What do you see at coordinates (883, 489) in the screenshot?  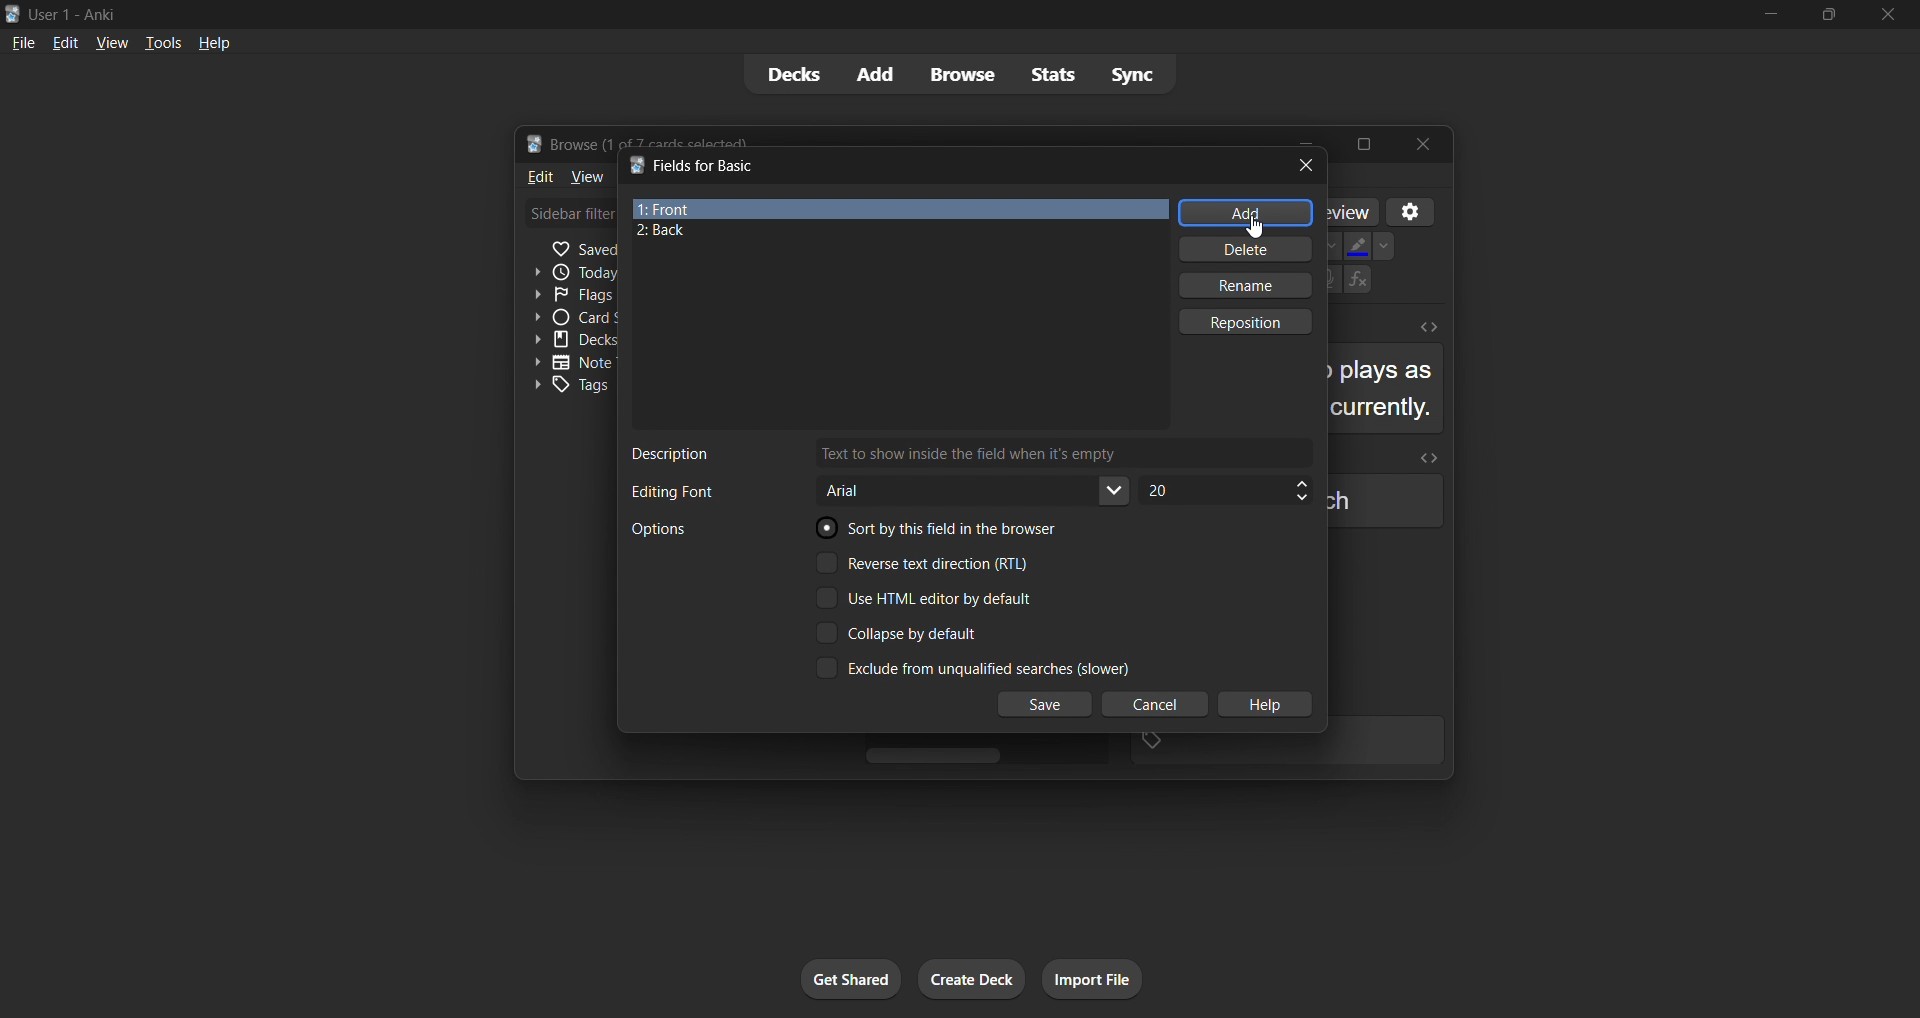 I see `field font` at bounding box center [883, 489].